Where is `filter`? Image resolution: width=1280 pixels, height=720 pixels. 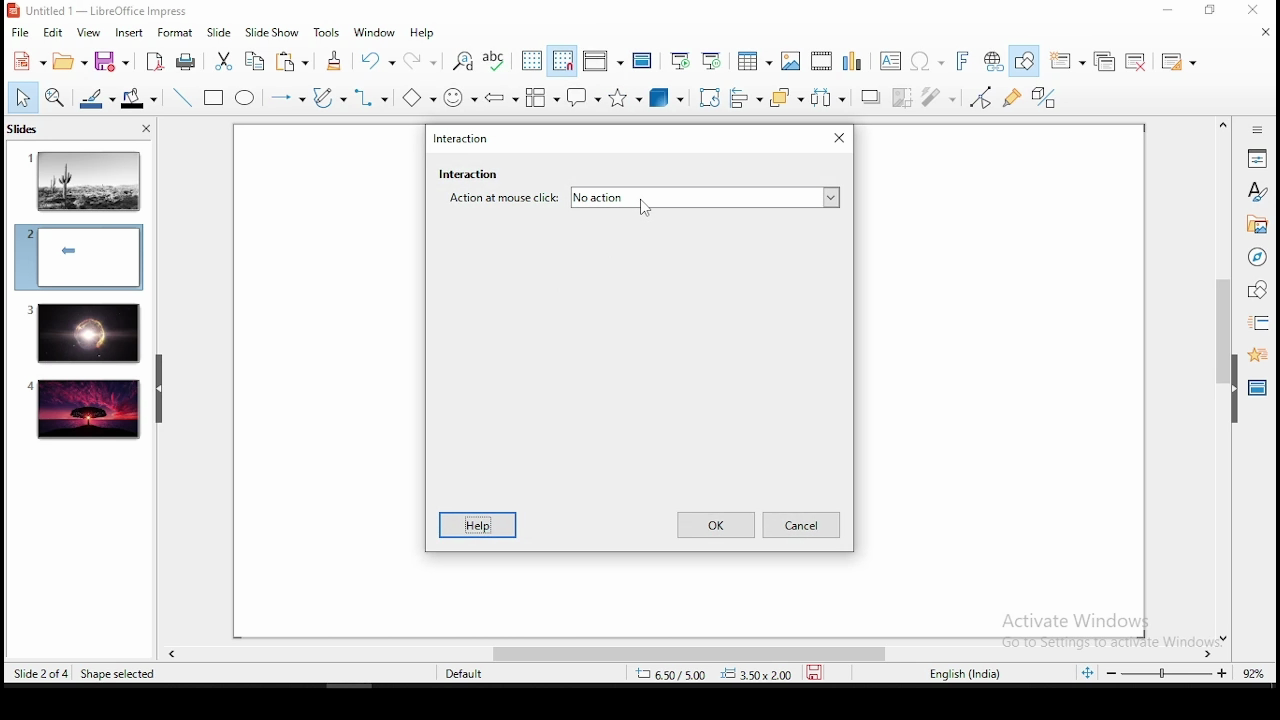
filter is located at coordinates (935, 97).